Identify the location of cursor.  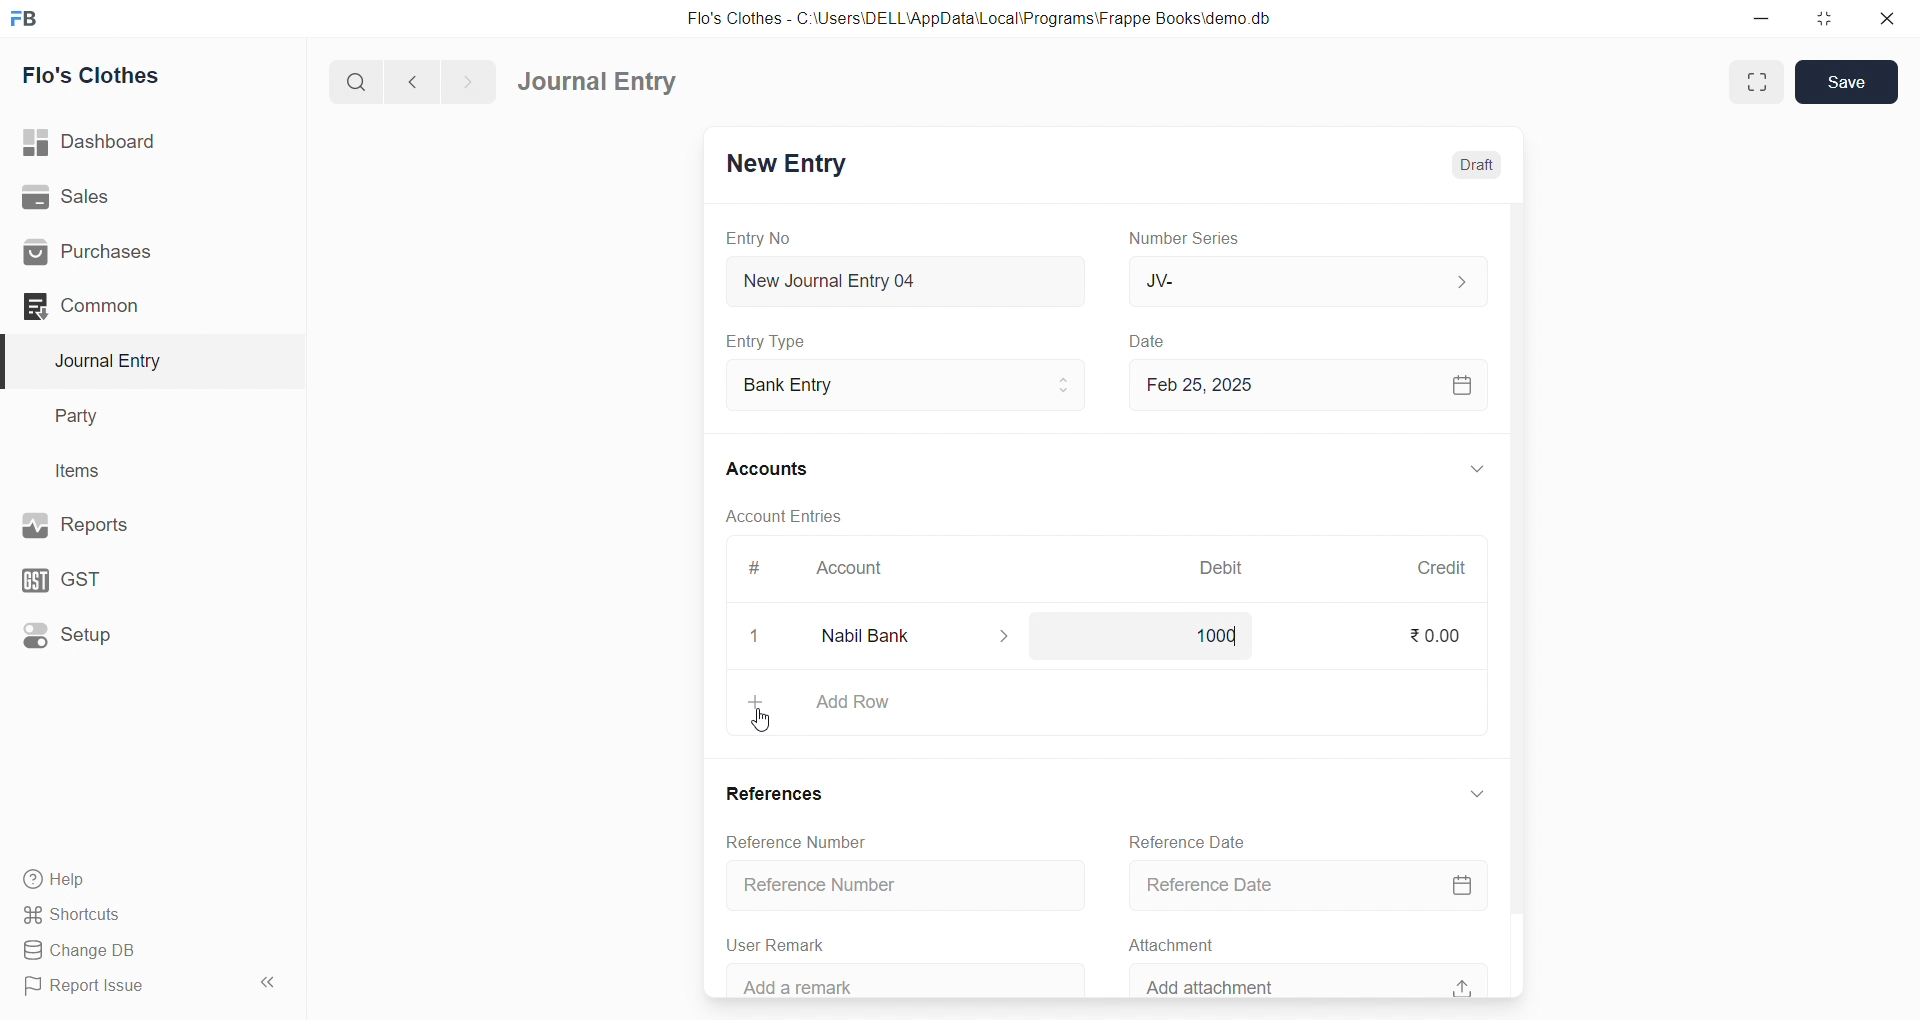
(764, 721).